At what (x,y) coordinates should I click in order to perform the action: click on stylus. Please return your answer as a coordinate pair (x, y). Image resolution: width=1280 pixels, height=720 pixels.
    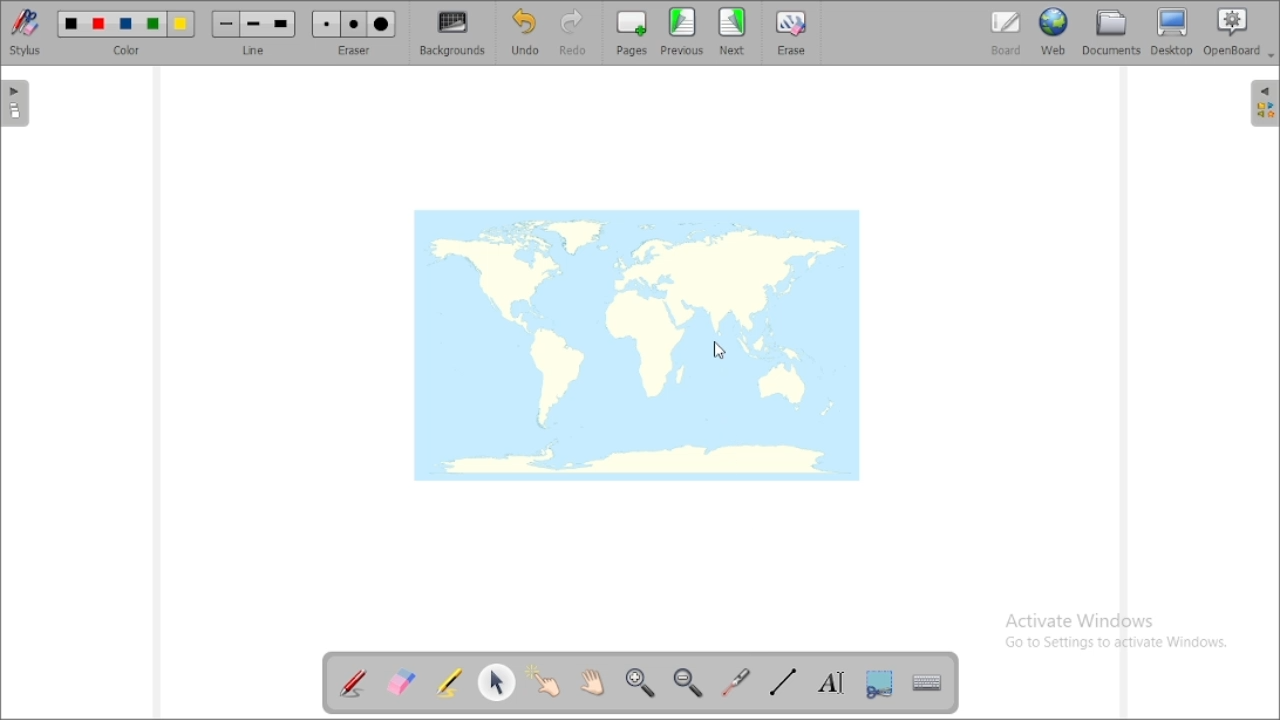
    Looking at the image, I should click on (25, 32).